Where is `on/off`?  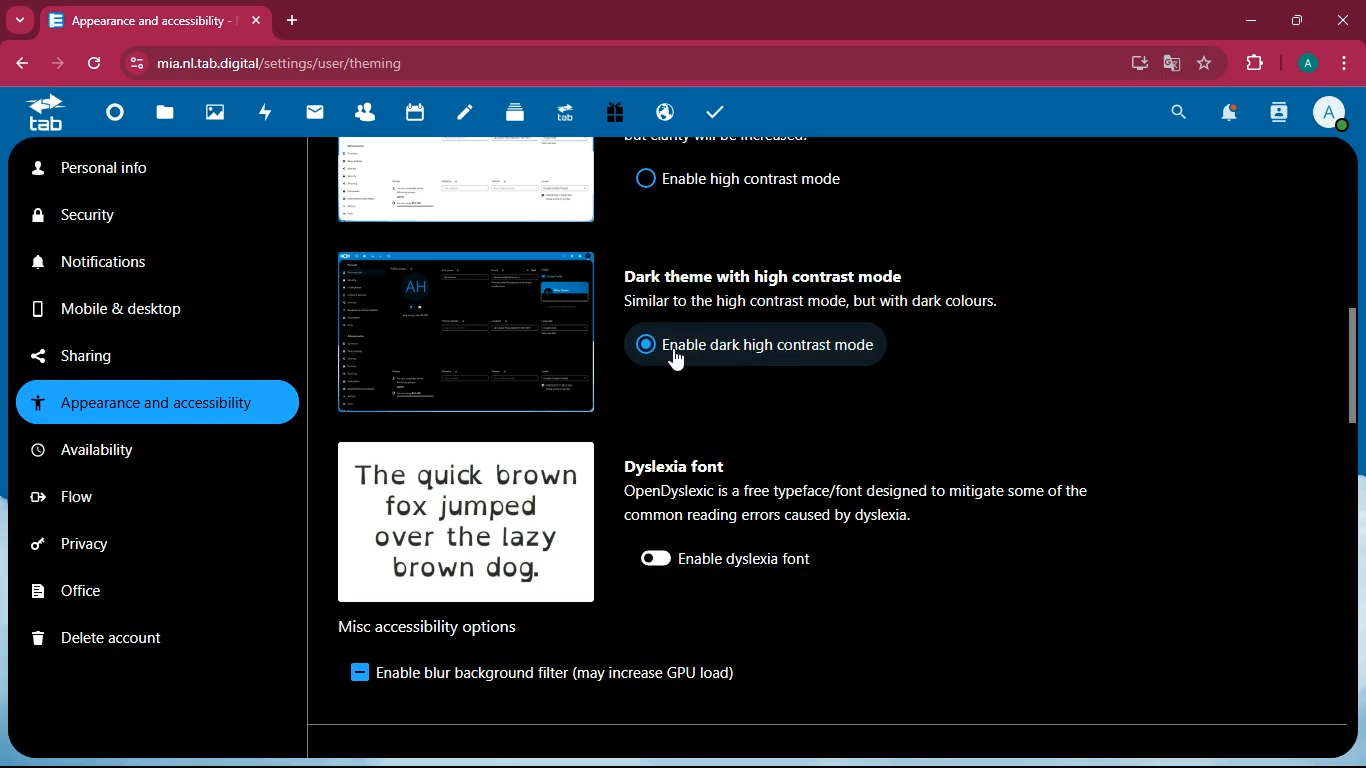
on/off is located at coordinates (640, 179).